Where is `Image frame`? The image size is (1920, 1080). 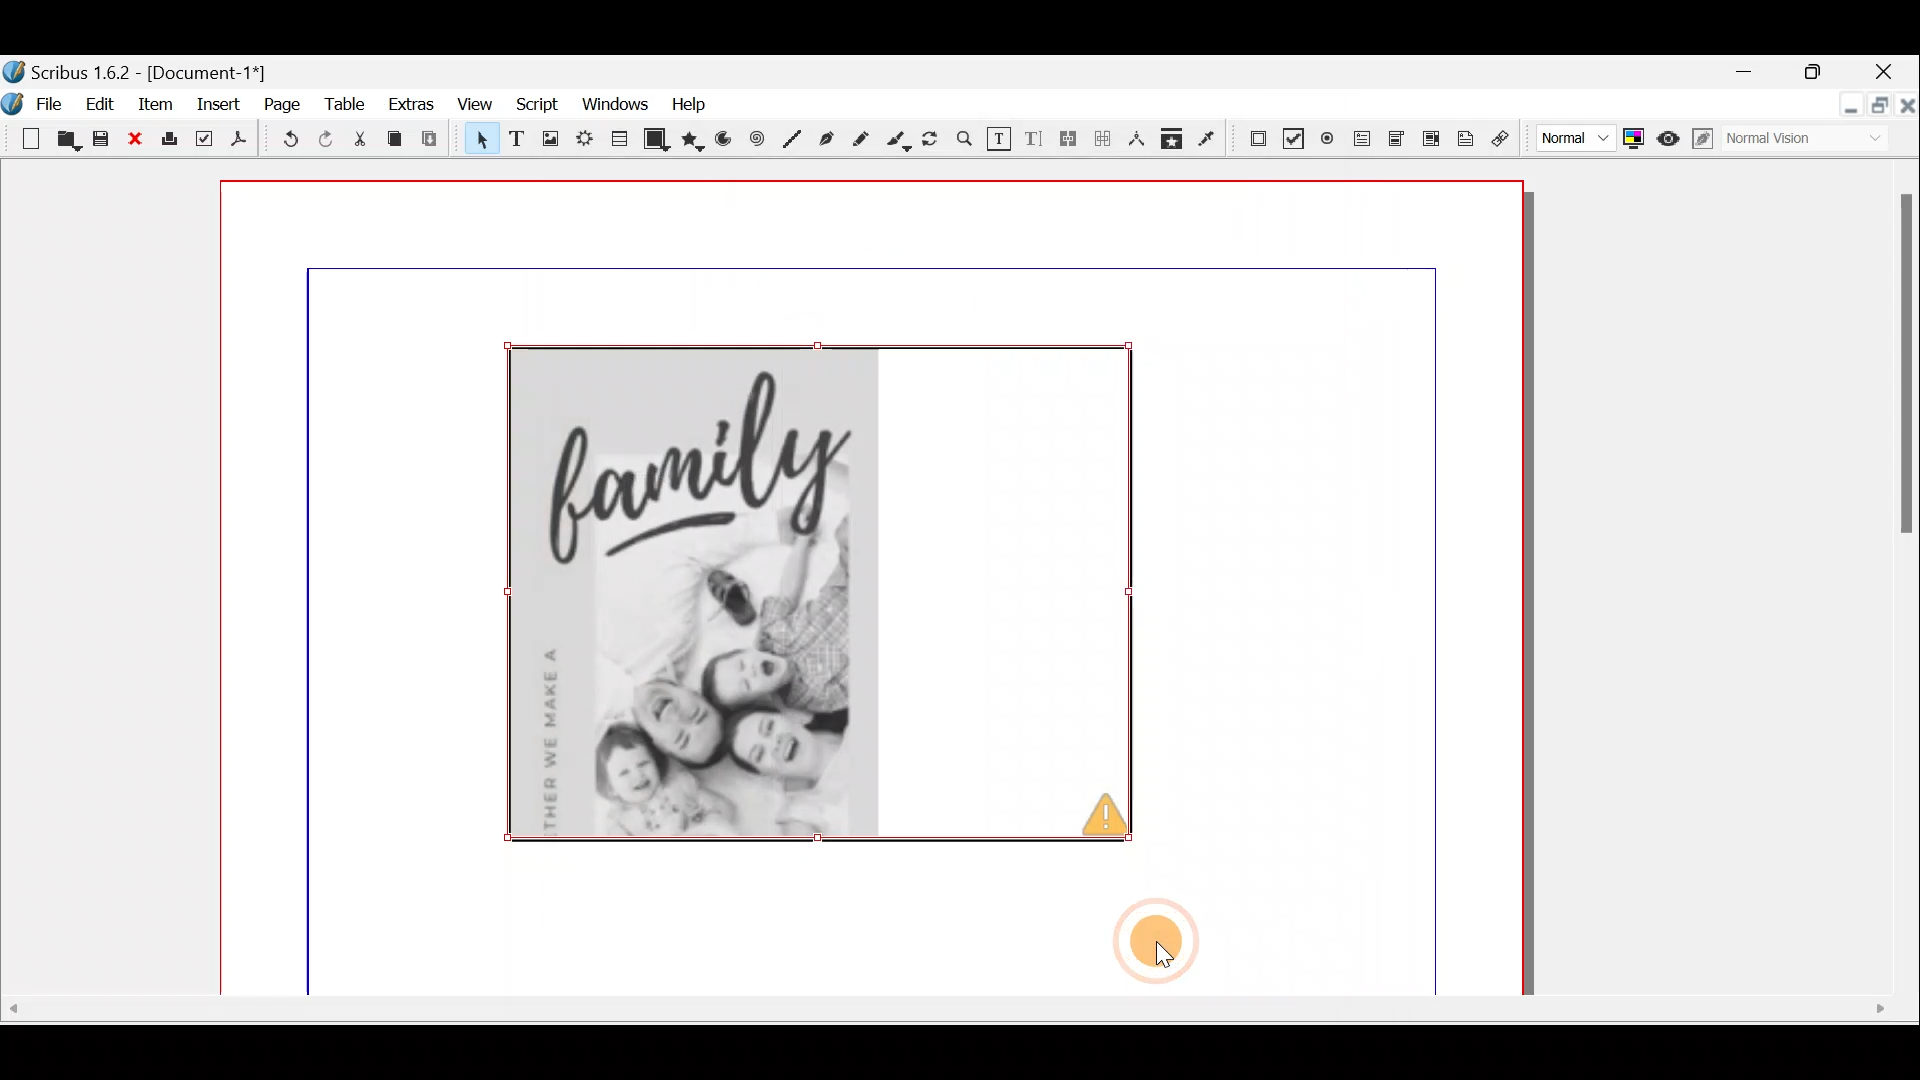 Image frame is located at coordinates (545, 139).